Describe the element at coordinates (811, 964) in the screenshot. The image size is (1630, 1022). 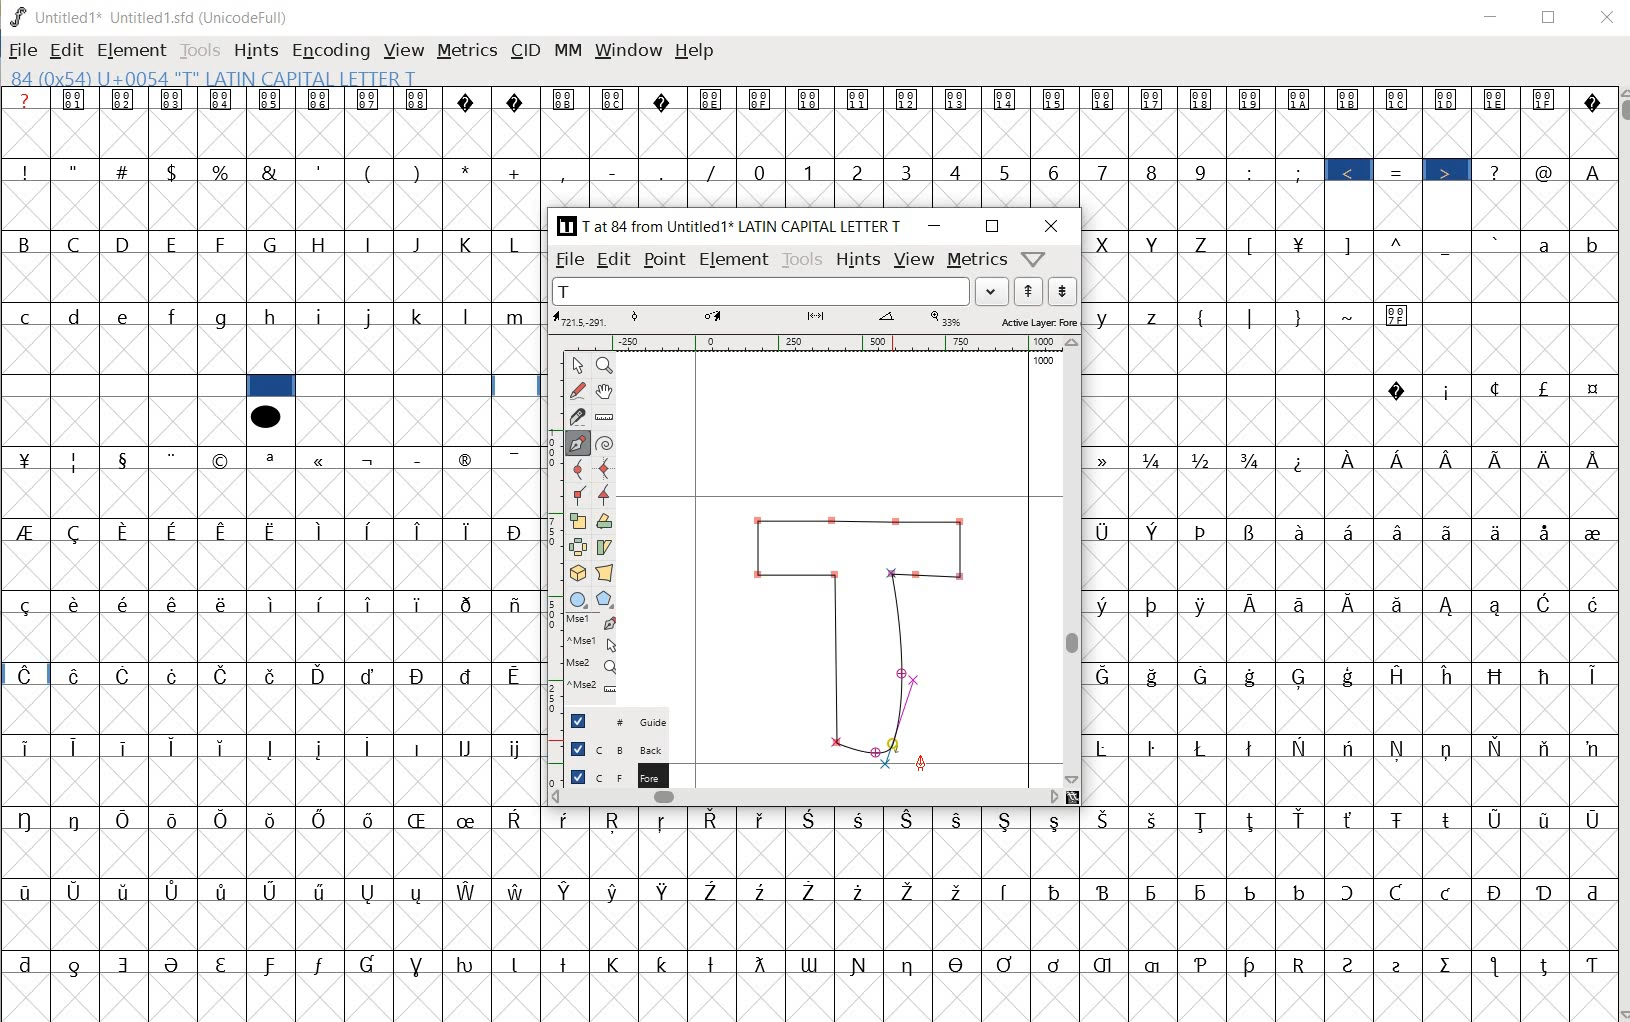
I see `Symbol` at that location.